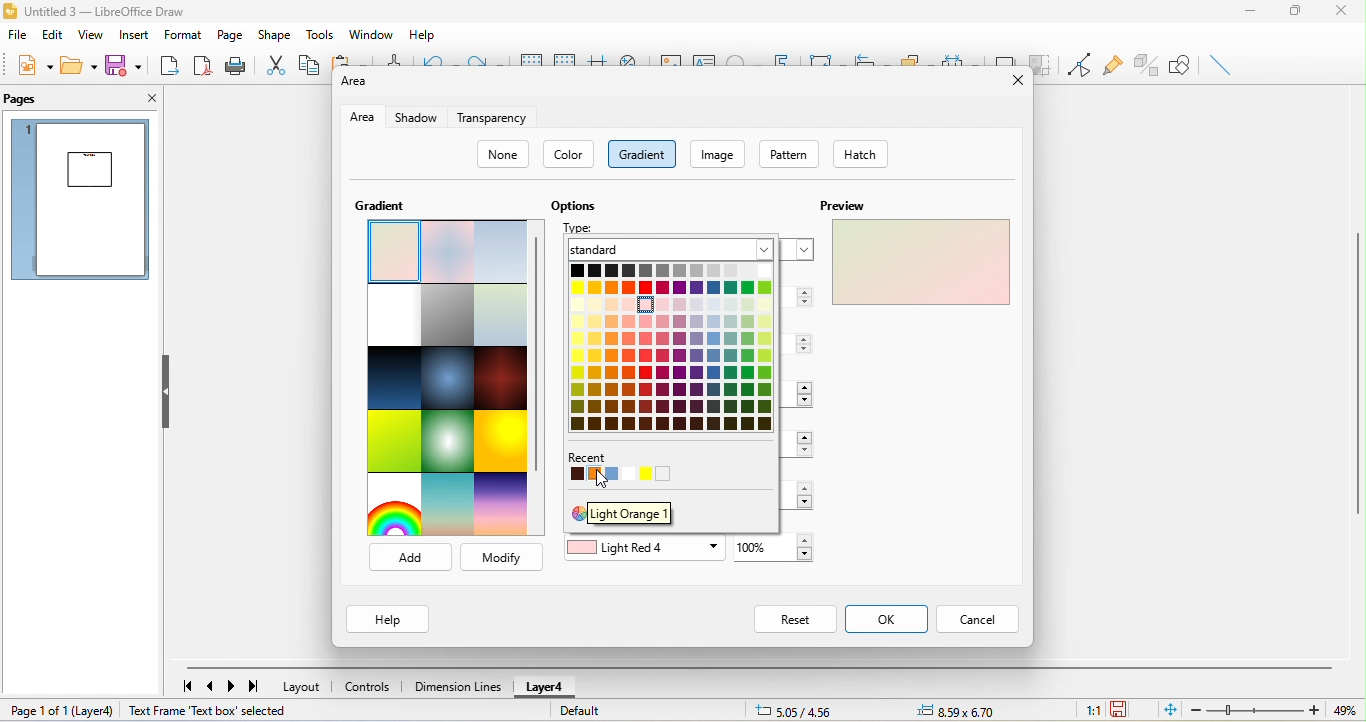 The height and width of the screenshot is (722, 1366). What do you see at coordinates (504, 155) in the screenshot?
I see `none` at bounding box center [504, 155].